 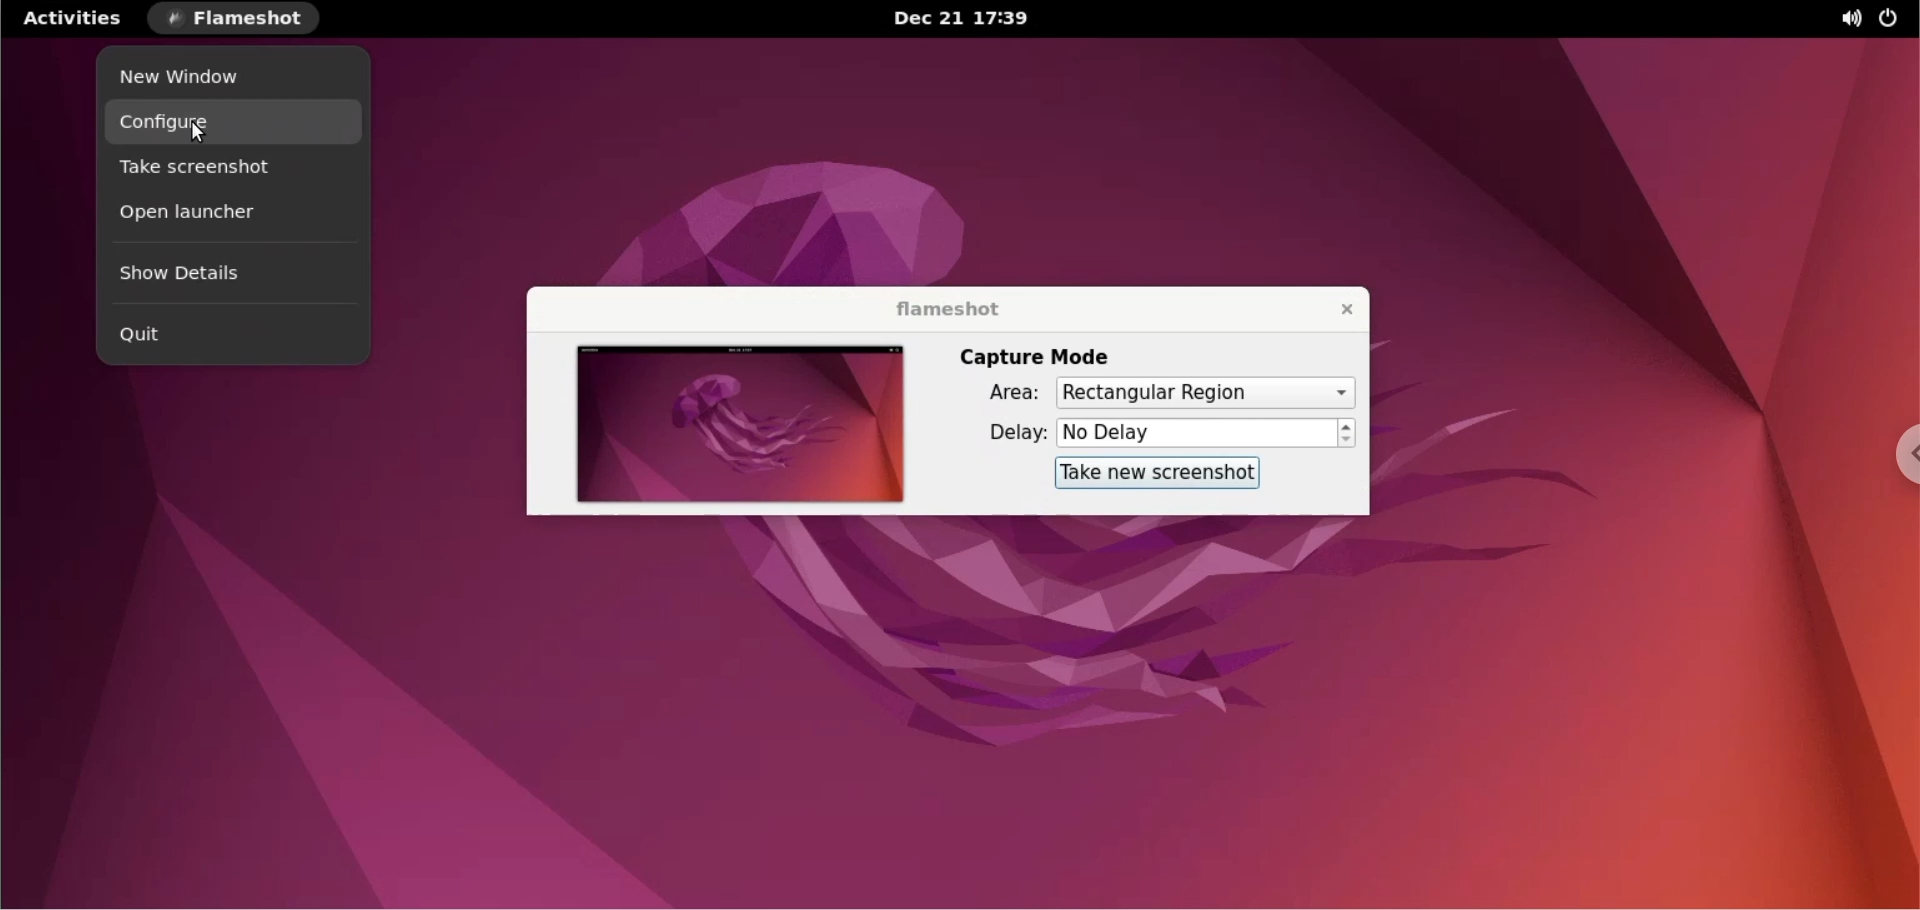 I want to click on sound options, so click(x=1843, y=18).